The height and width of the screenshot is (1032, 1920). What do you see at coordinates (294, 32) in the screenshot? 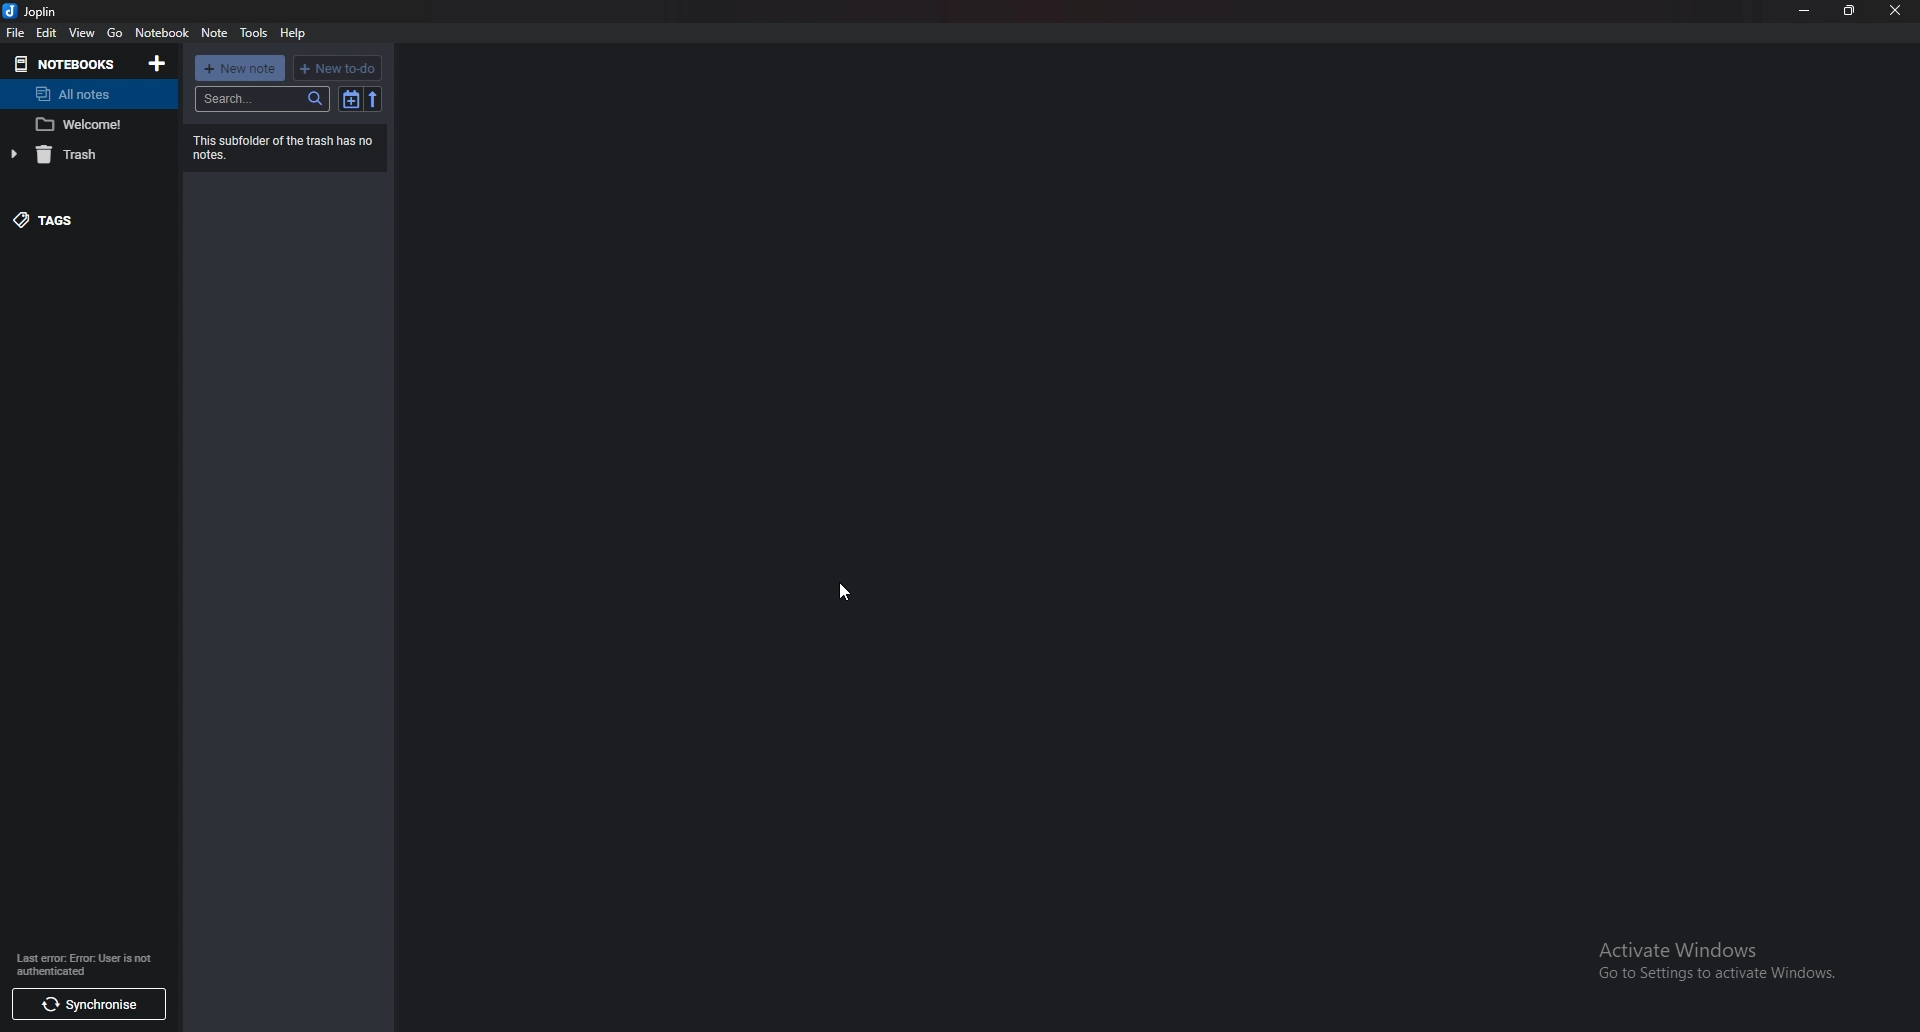
I see `help` at bounding box center [294, 32].